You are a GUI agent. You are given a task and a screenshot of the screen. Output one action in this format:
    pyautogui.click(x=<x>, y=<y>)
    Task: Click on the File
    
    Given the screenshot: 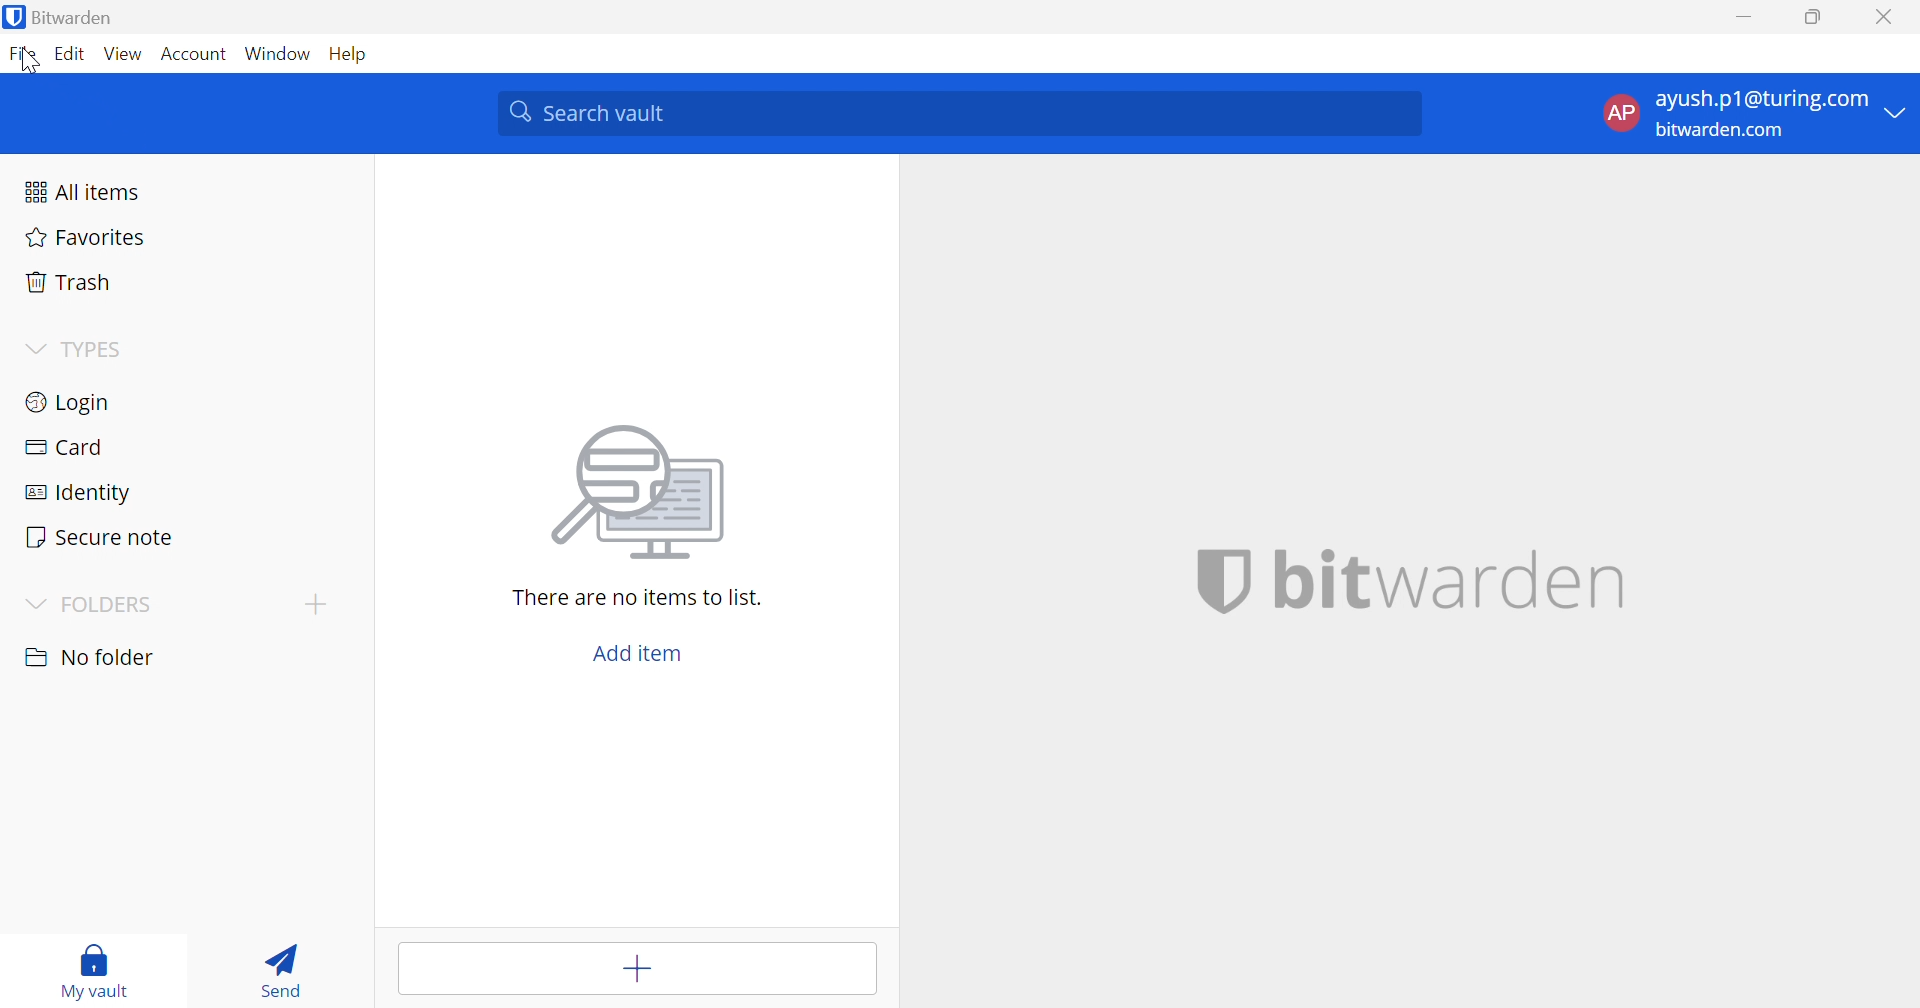 What is the action you would take?
    pyautogui.click(x=22, y=55)
    